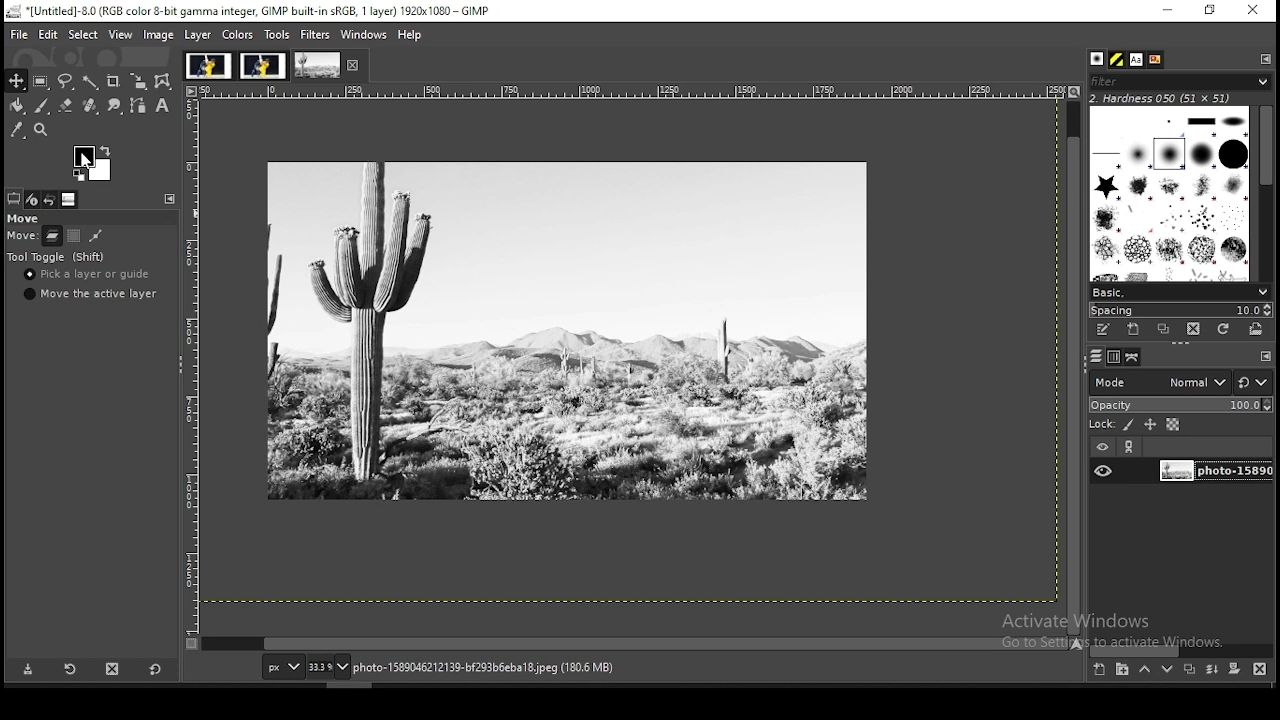 The width and height of the screenshot is (1280, 720). I want to click on units, so click(280, 666).